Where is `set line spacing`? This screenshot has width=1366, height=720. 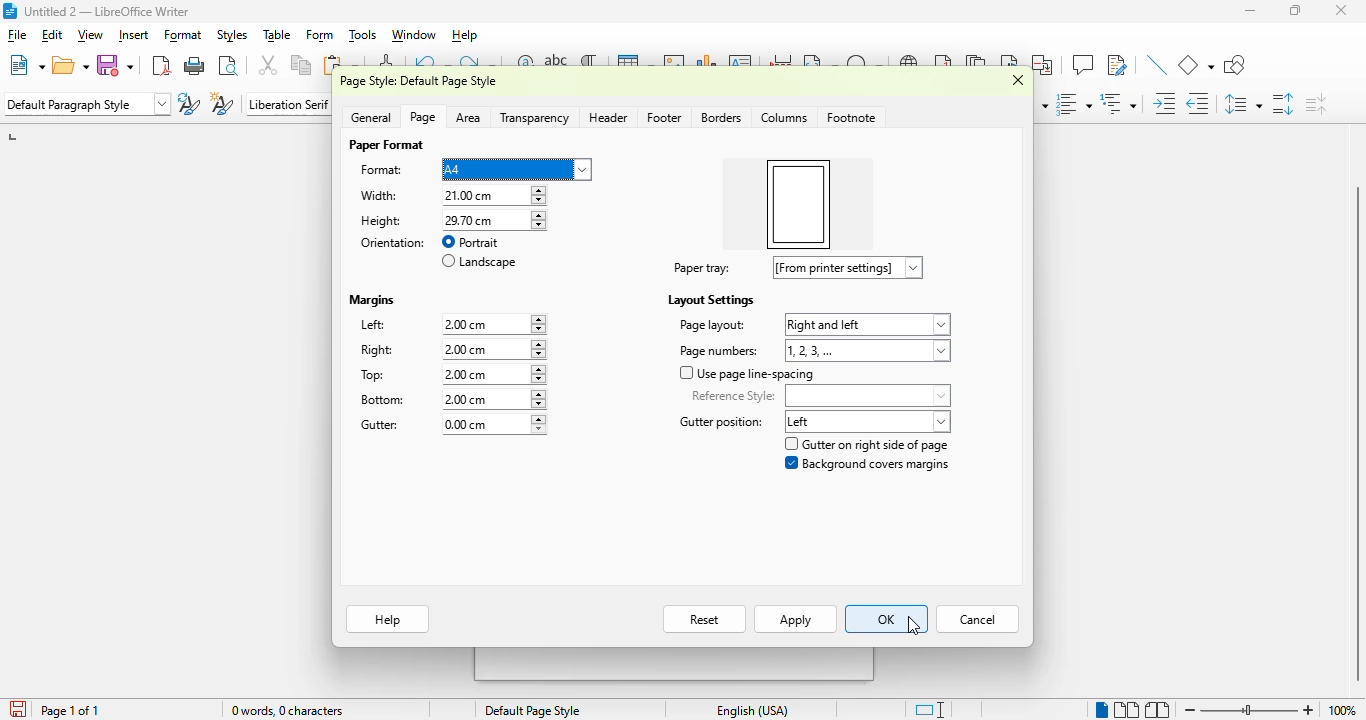
set line spacing is located at coordinates (1243, 103).